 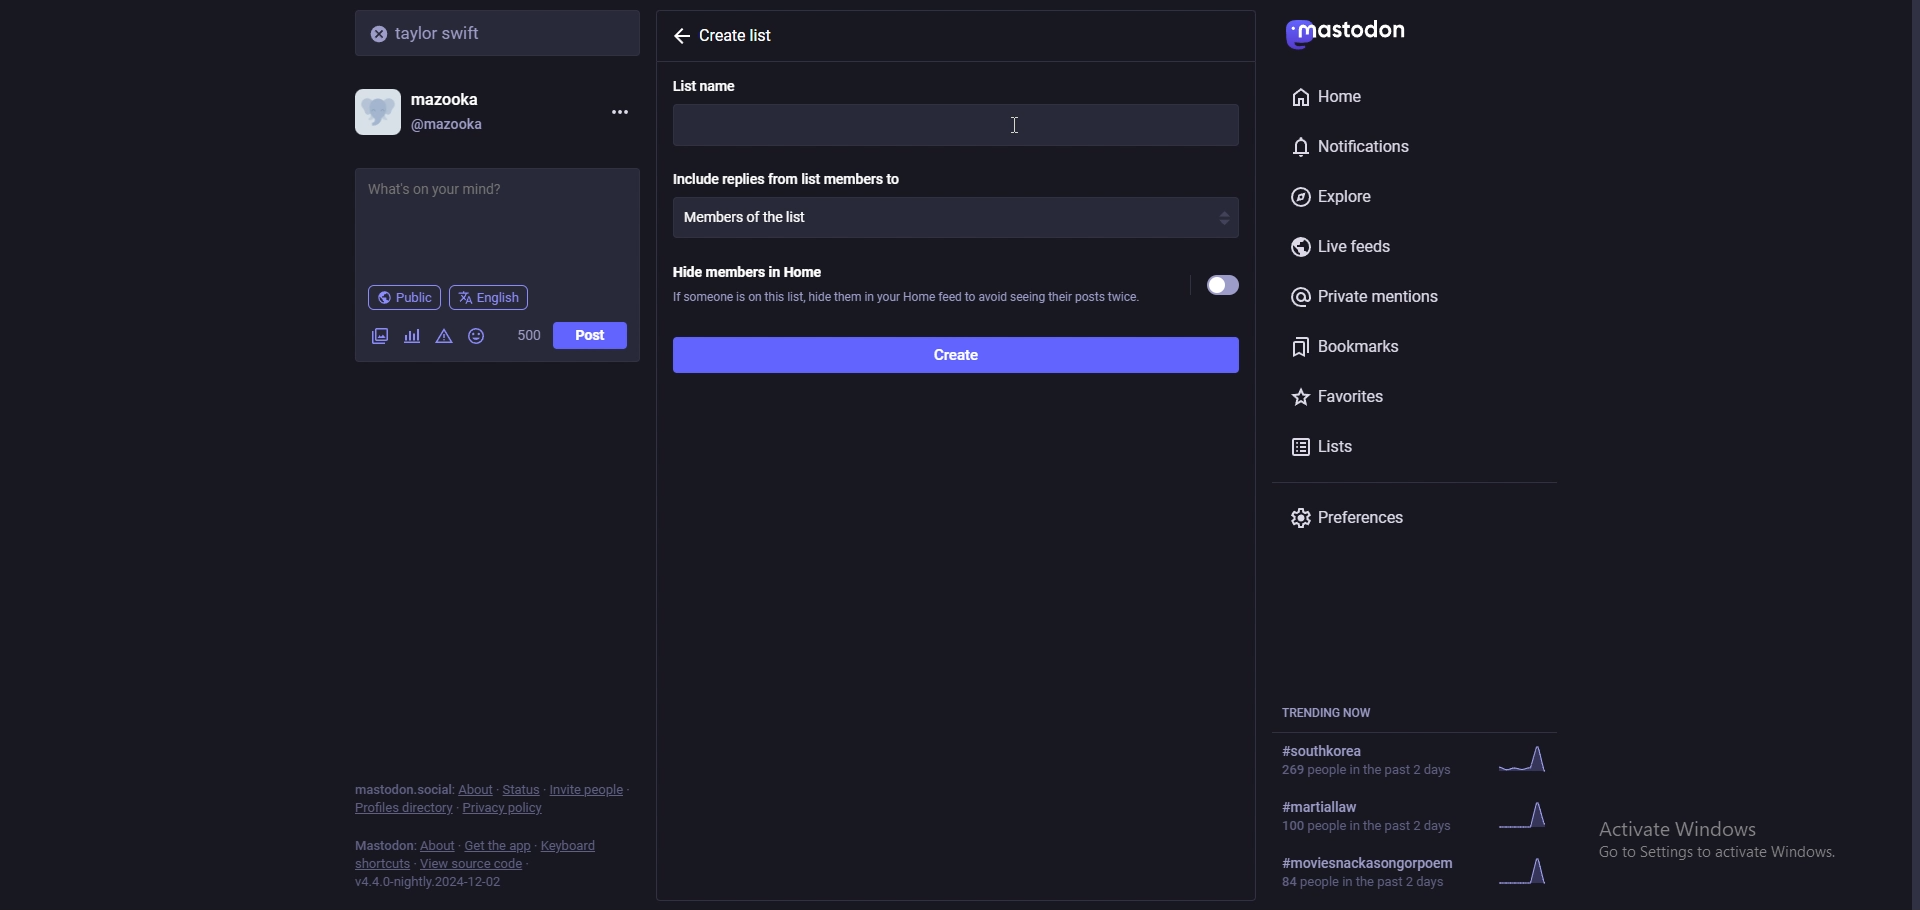 What do you see at coordinates (475, 790) in the screenshot?
I see `about` at bounding box center [475, 790].